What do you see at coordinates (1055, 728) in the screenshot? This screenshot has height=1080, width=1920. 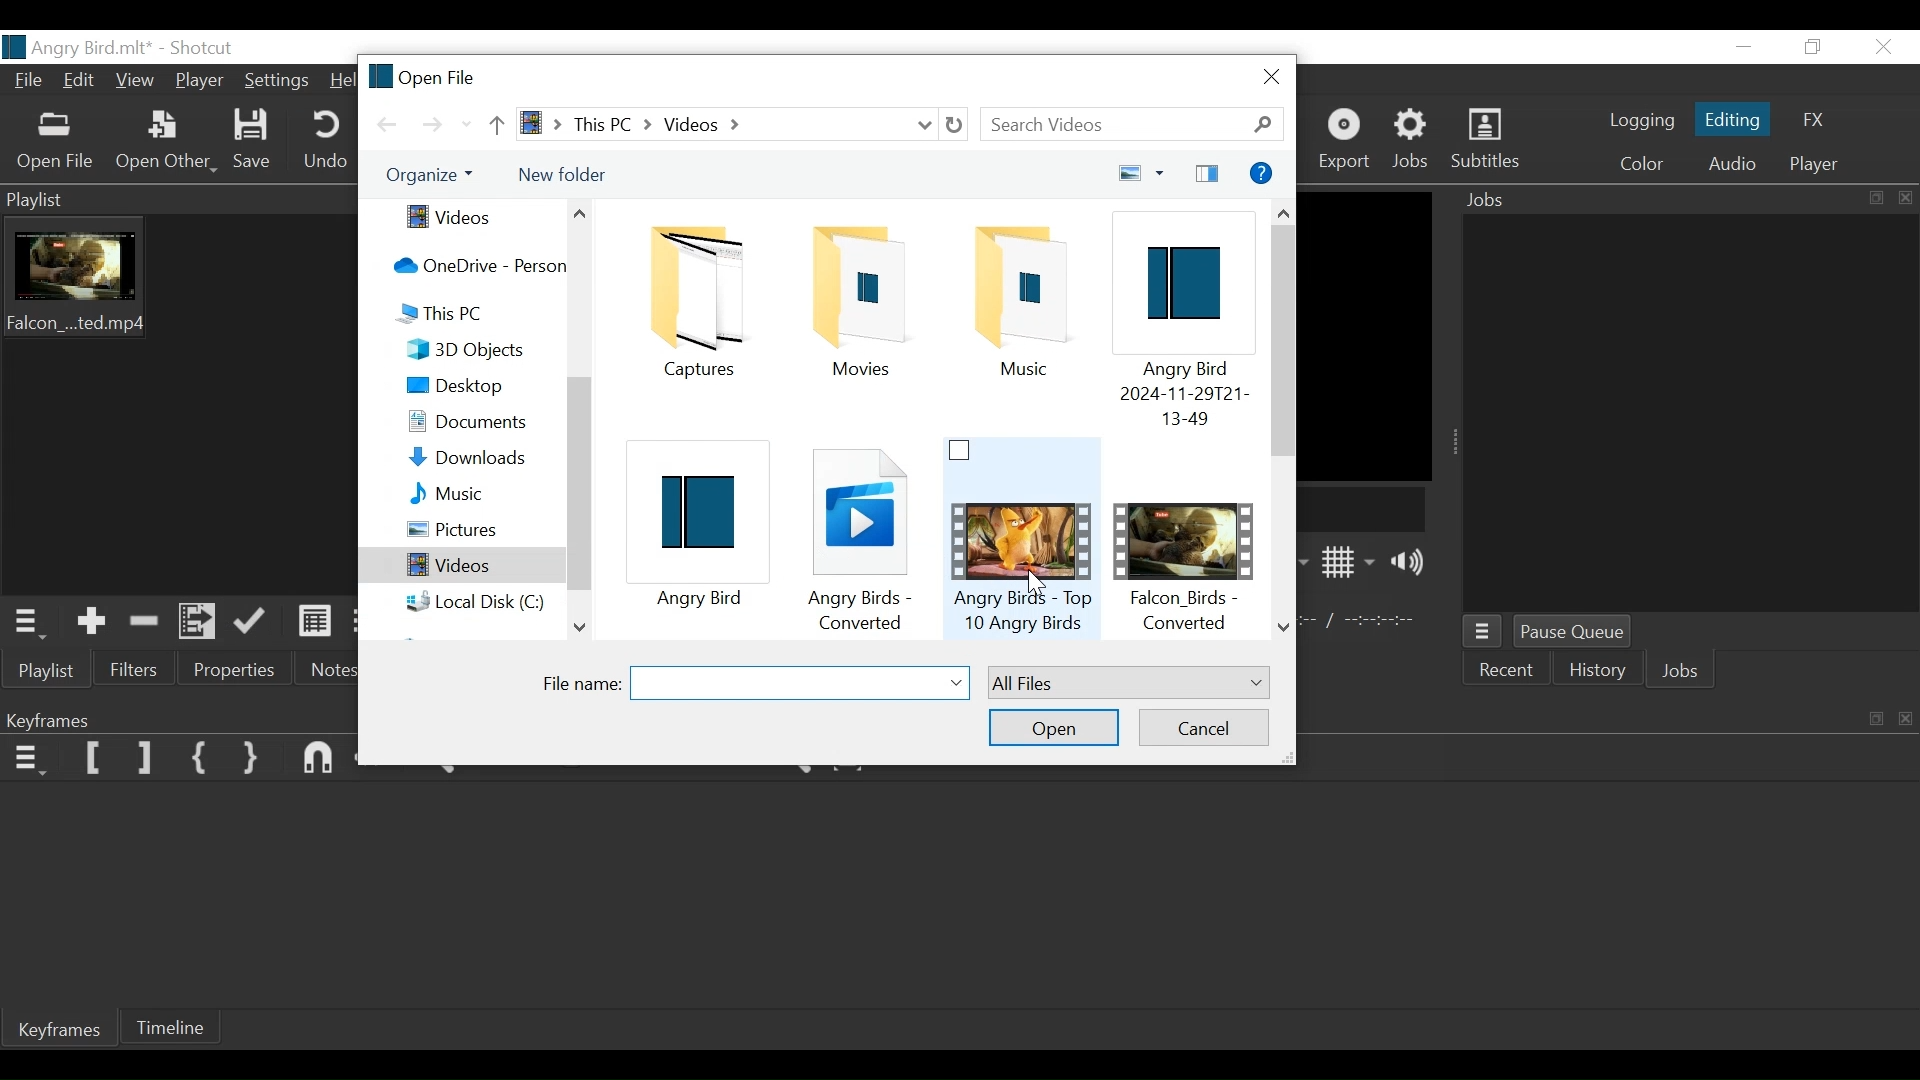 I see `Open` at bounding box center [1055, 728].